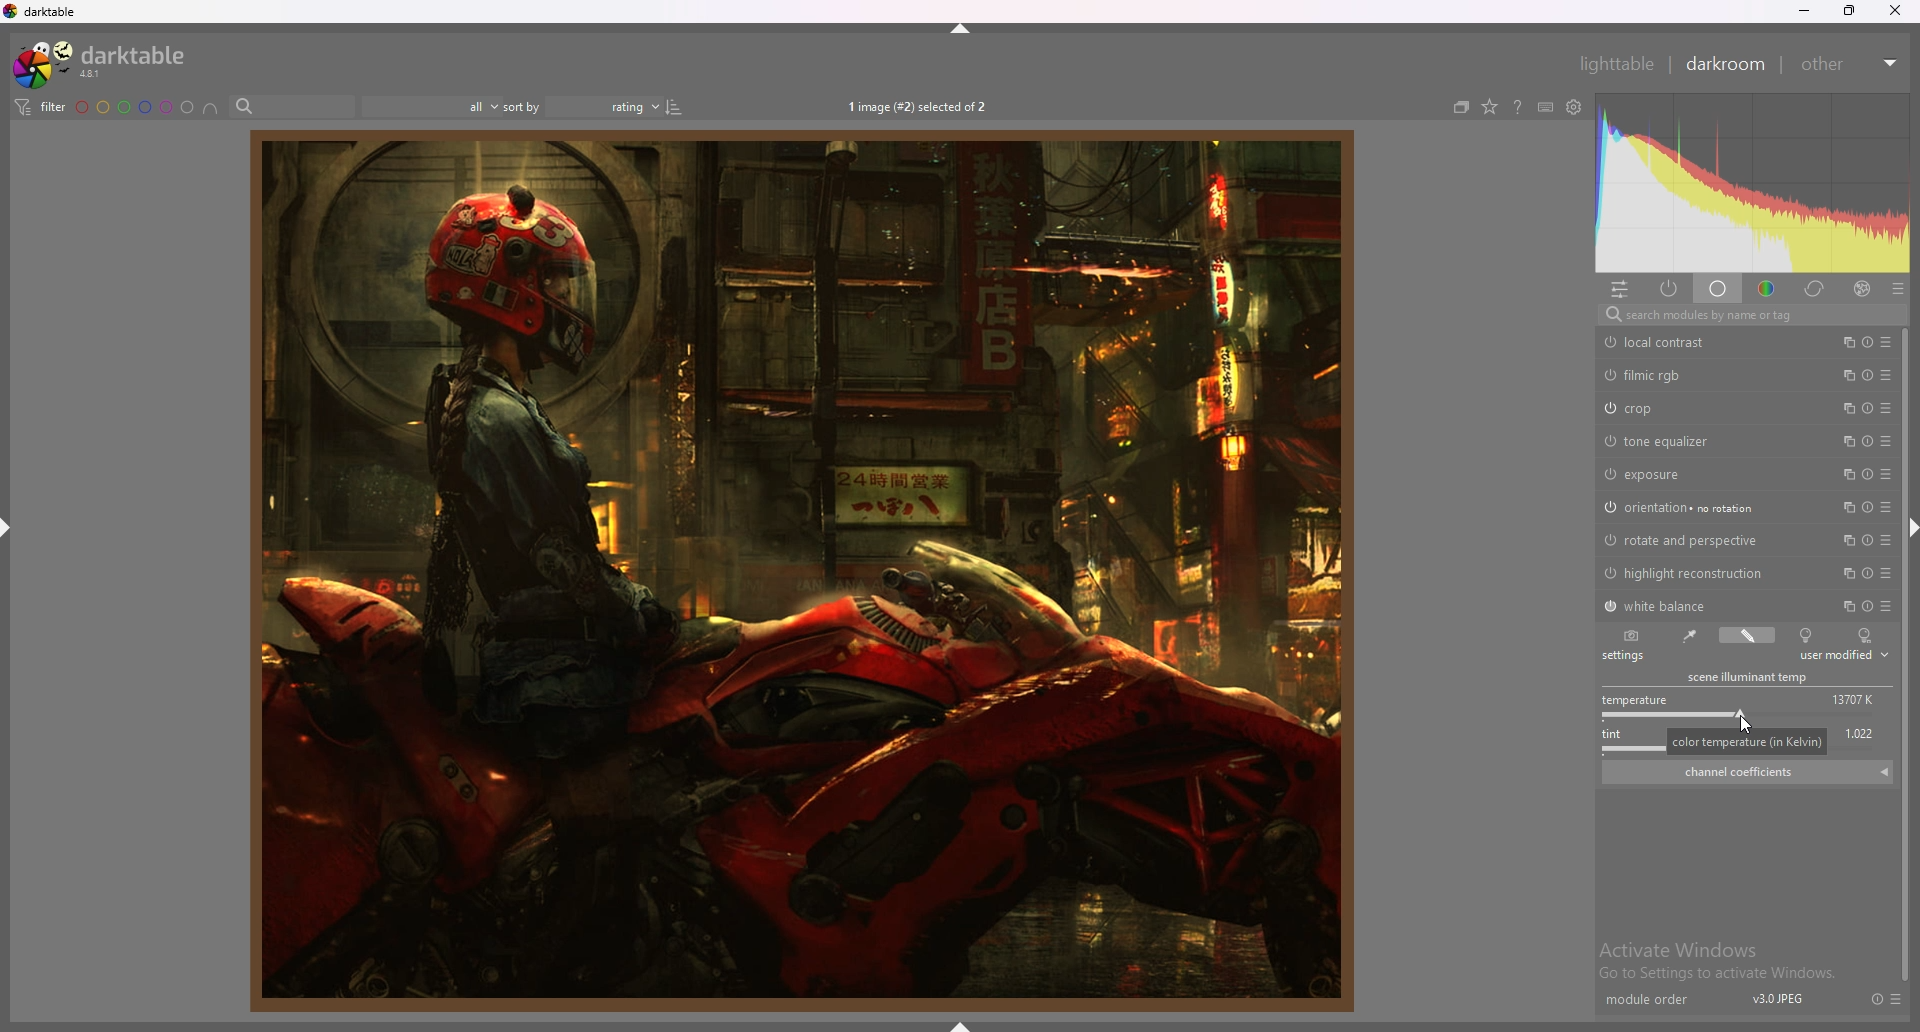 This screenshot has height=1032, width=1920. What do you see at coordinates (1886, 408) in the screenshot?
I see `presets` at bounding box center [1886, 408].